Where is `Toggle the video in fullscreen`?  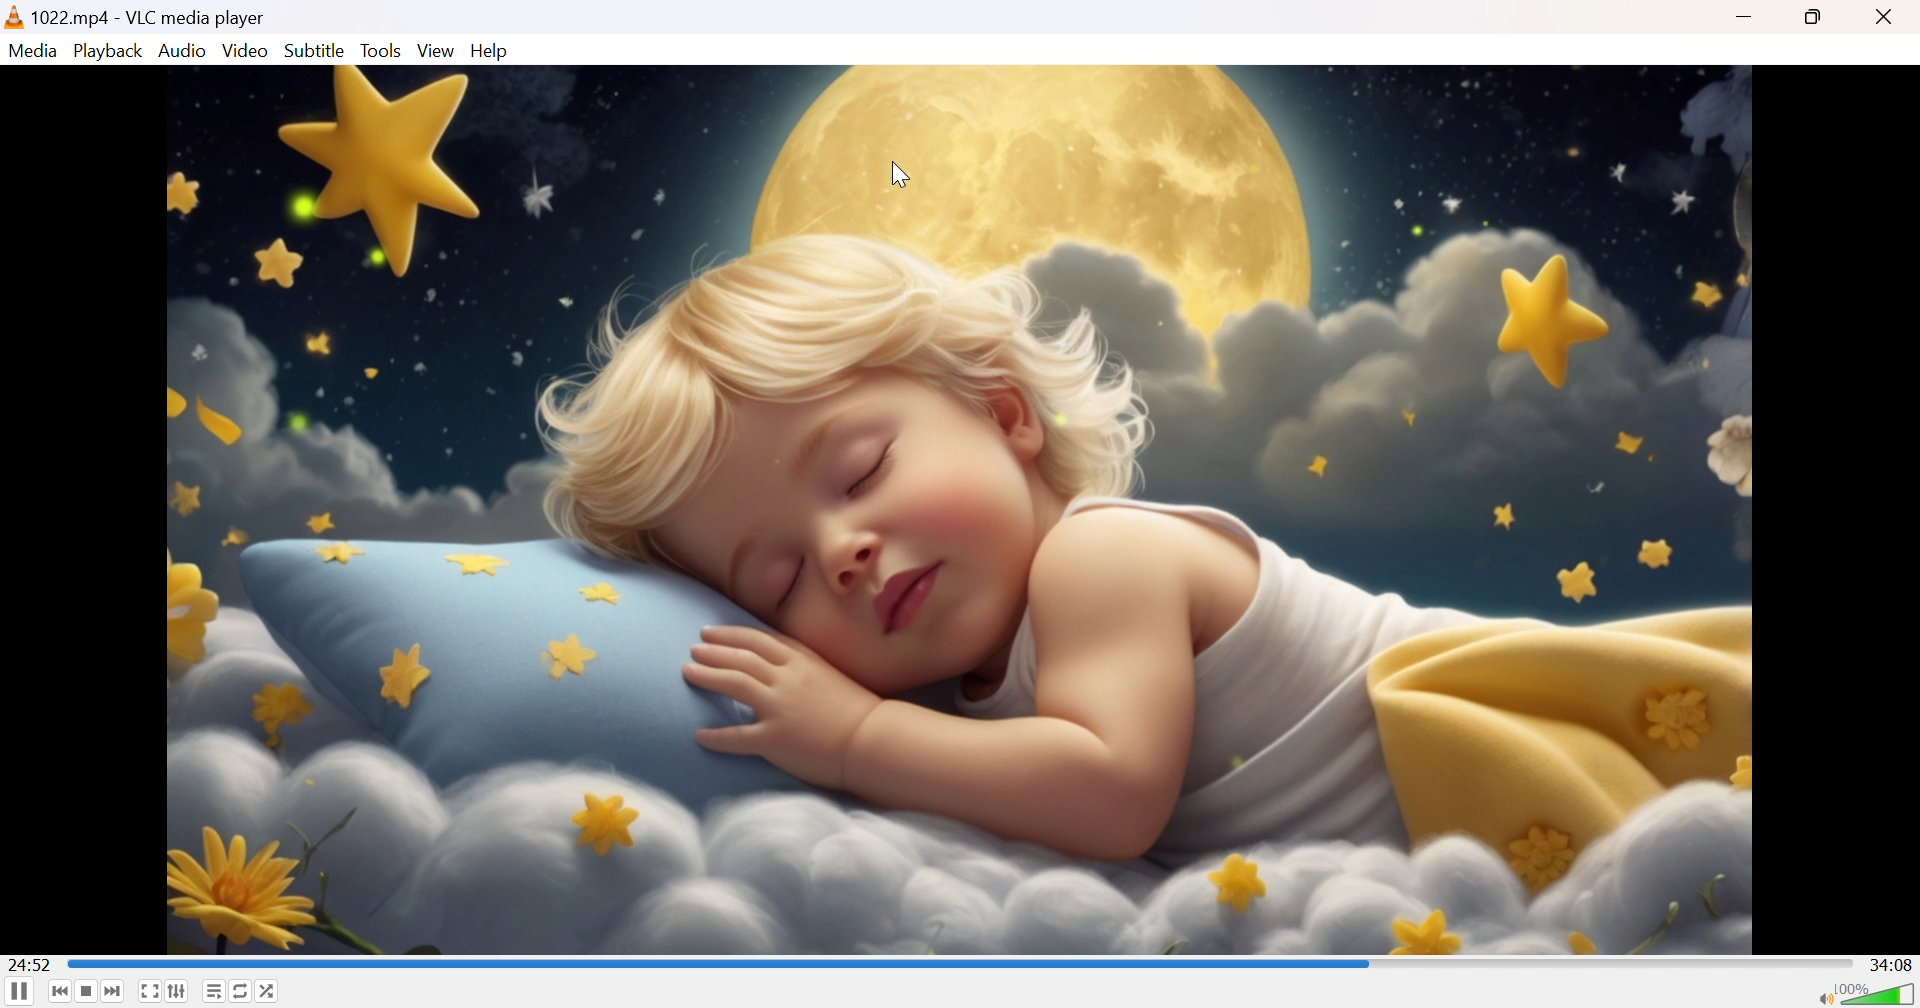 Toggle the video in fullscreen is located at coordinates (150, 992).